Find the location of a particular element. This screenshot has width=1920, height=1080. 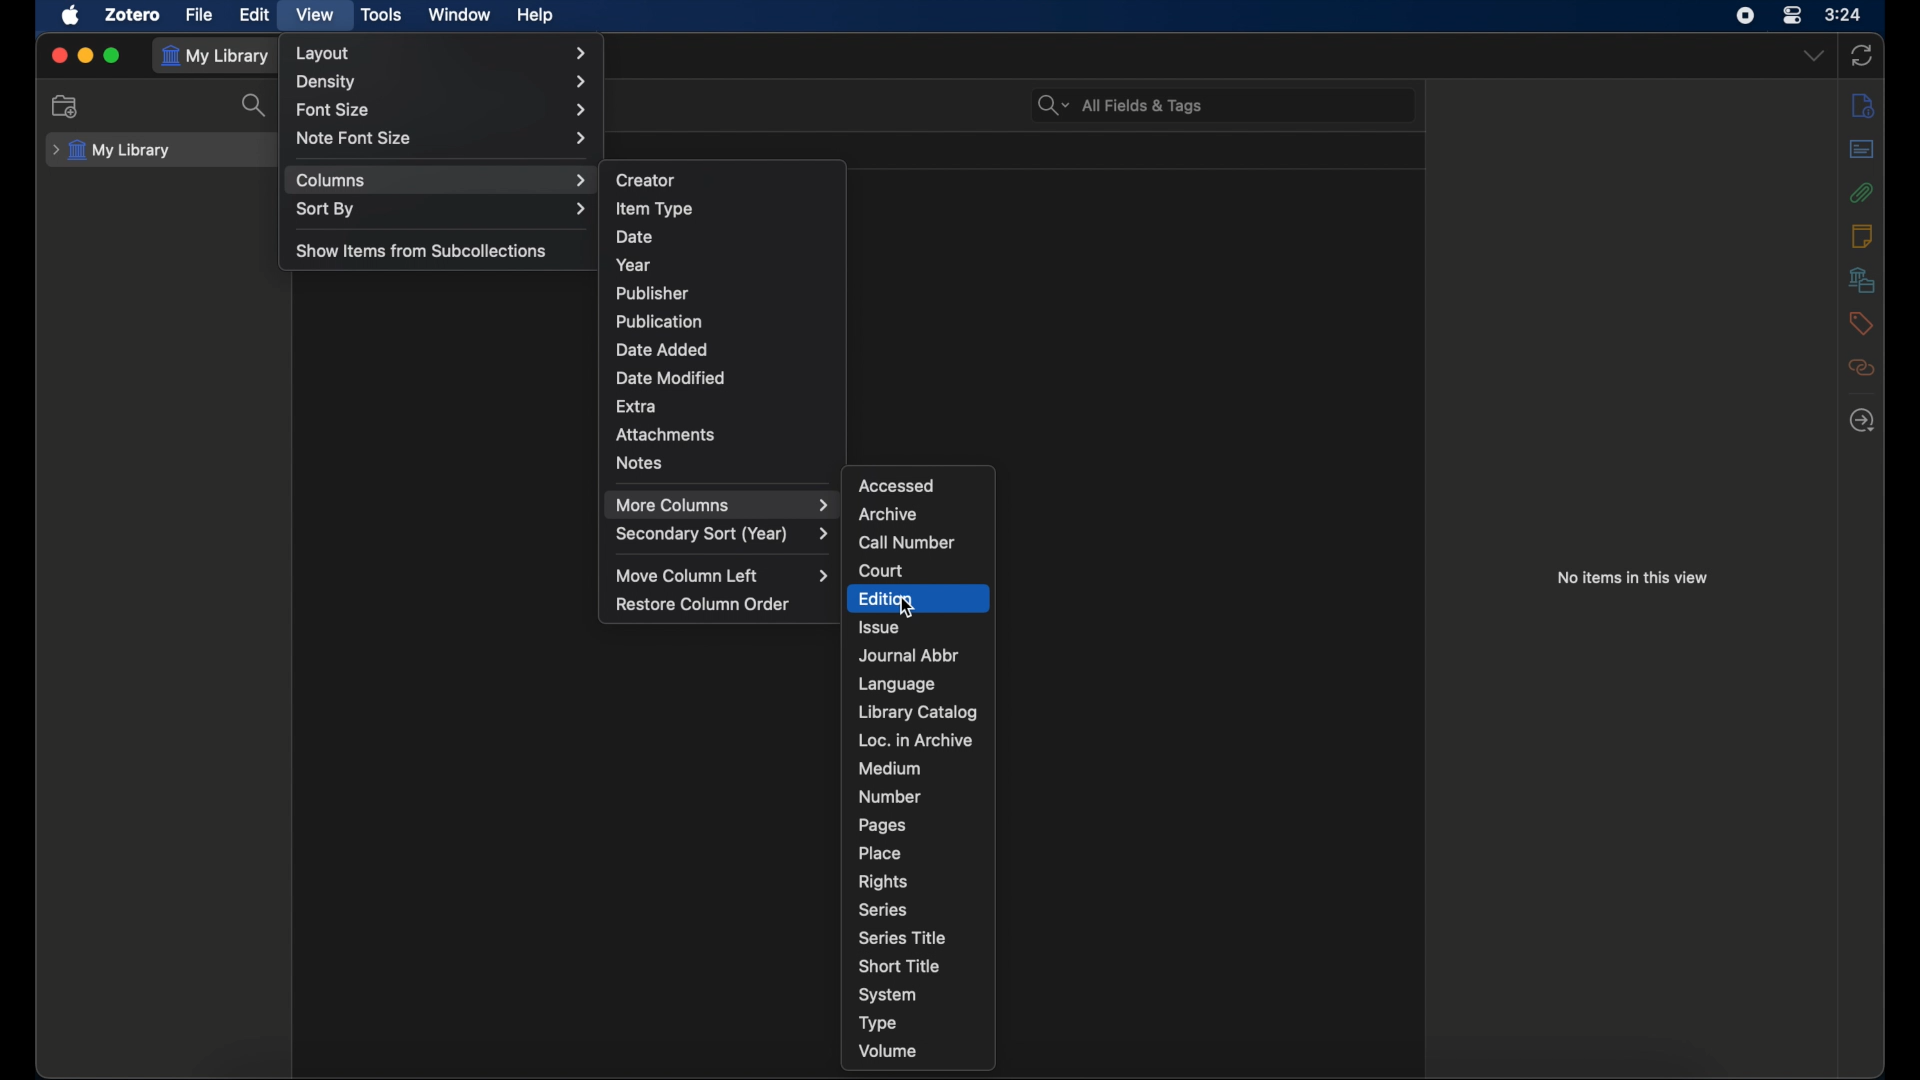

my library is located at coordinates (112, 151).